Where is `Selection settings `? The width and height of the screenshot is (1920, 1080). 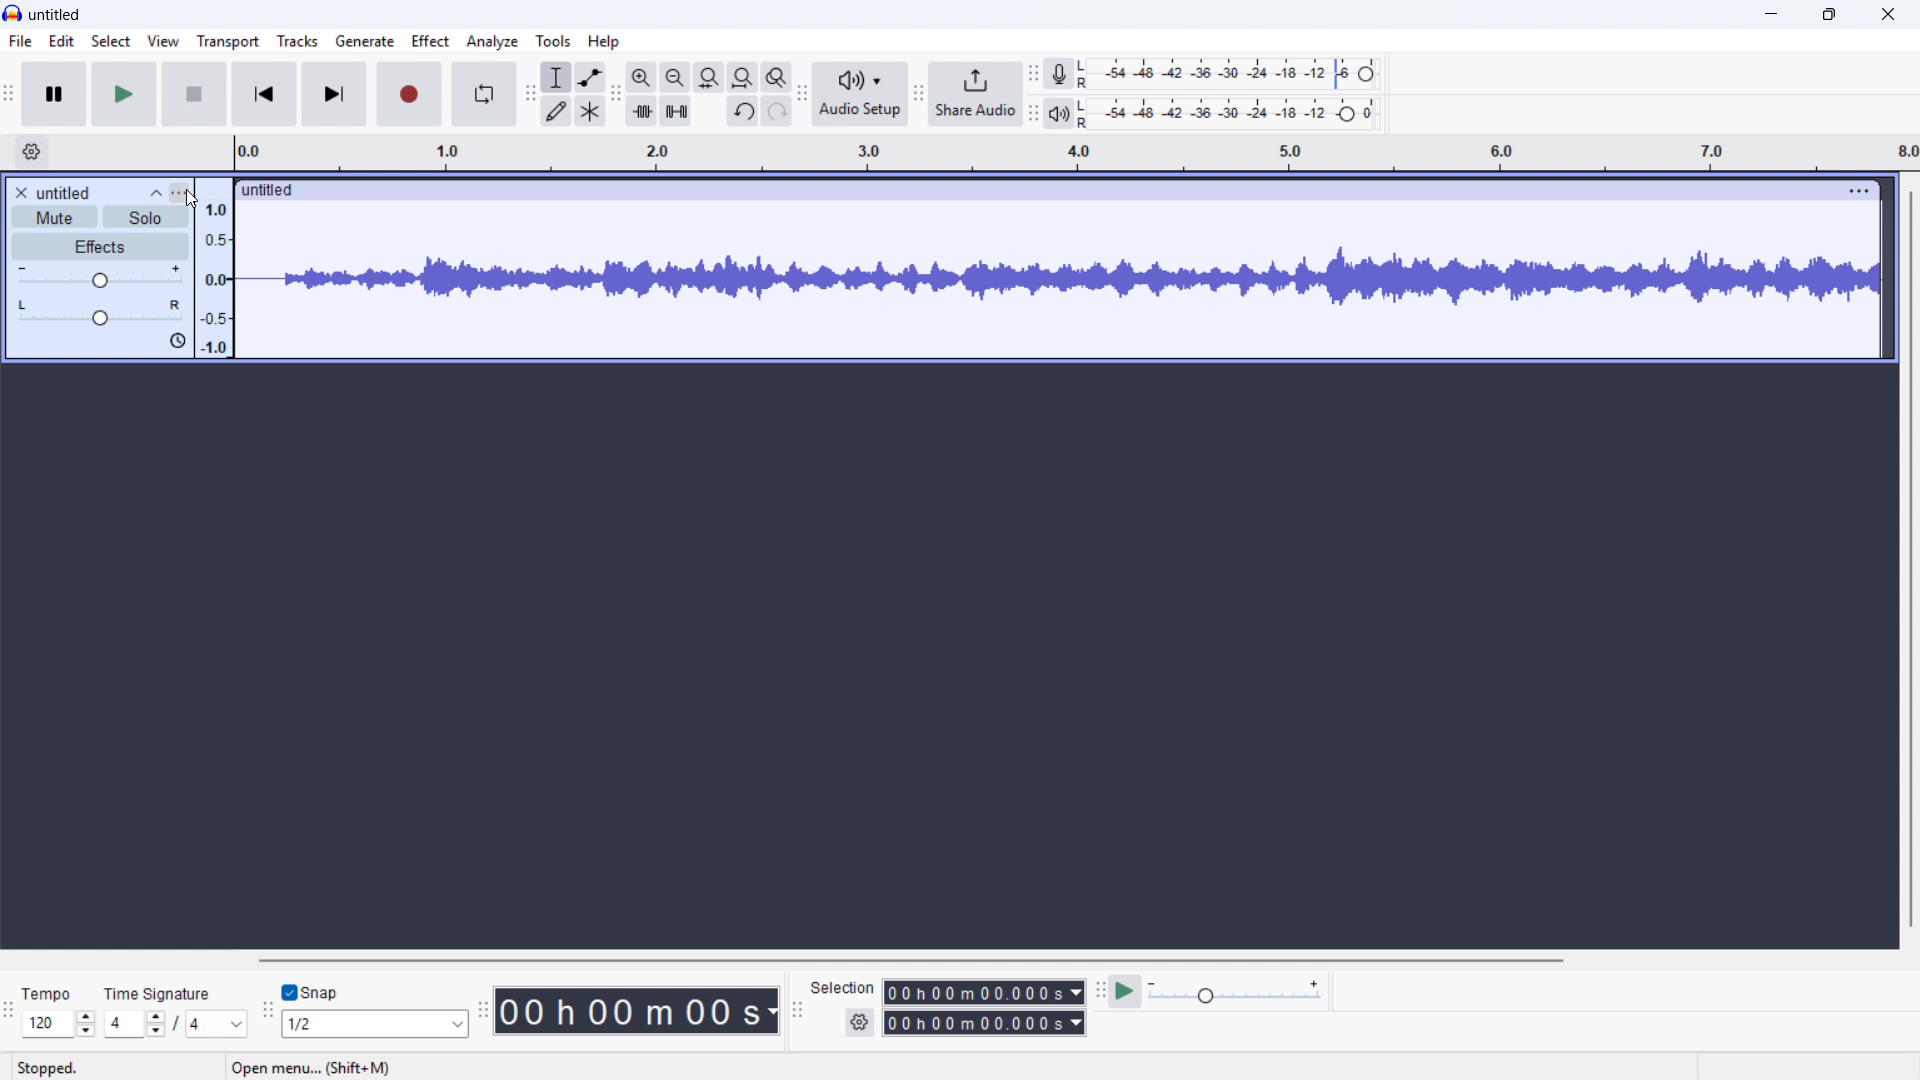 Selection settings  is located at coordinates (860, 1022).